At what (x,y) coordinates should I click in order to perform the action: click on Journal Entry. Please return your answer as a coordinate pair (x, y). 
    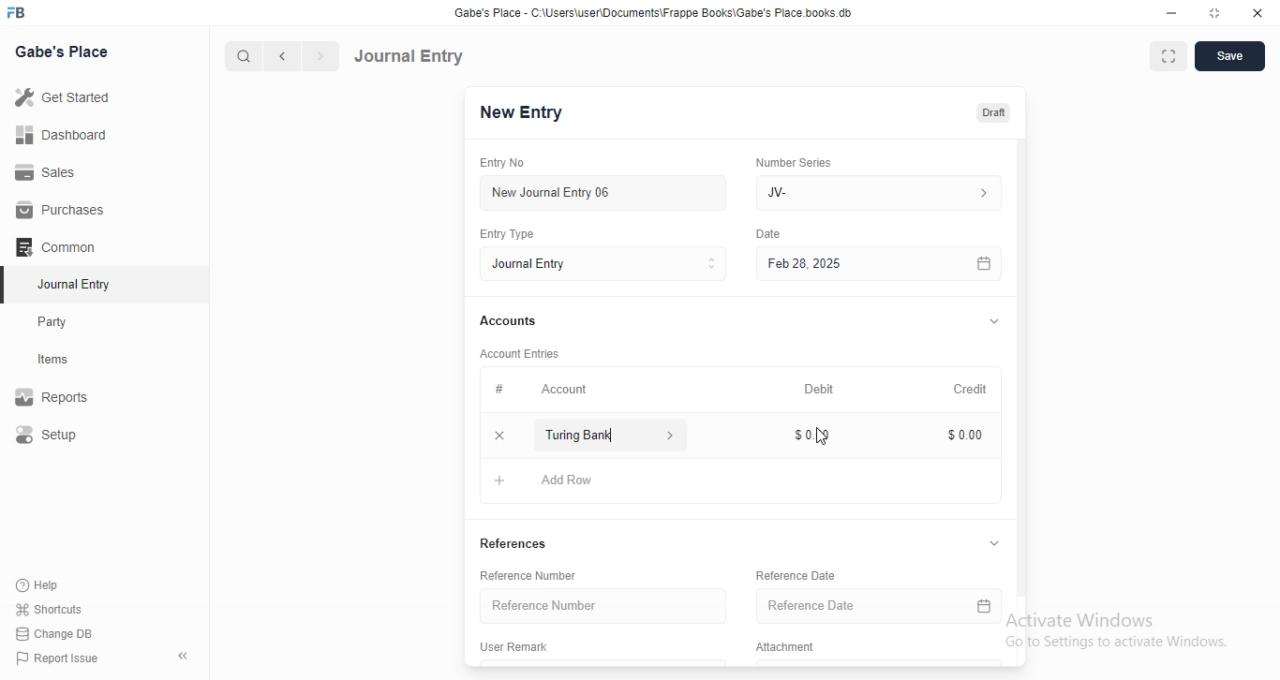
    Looking at the image, I should click on (65, 286).